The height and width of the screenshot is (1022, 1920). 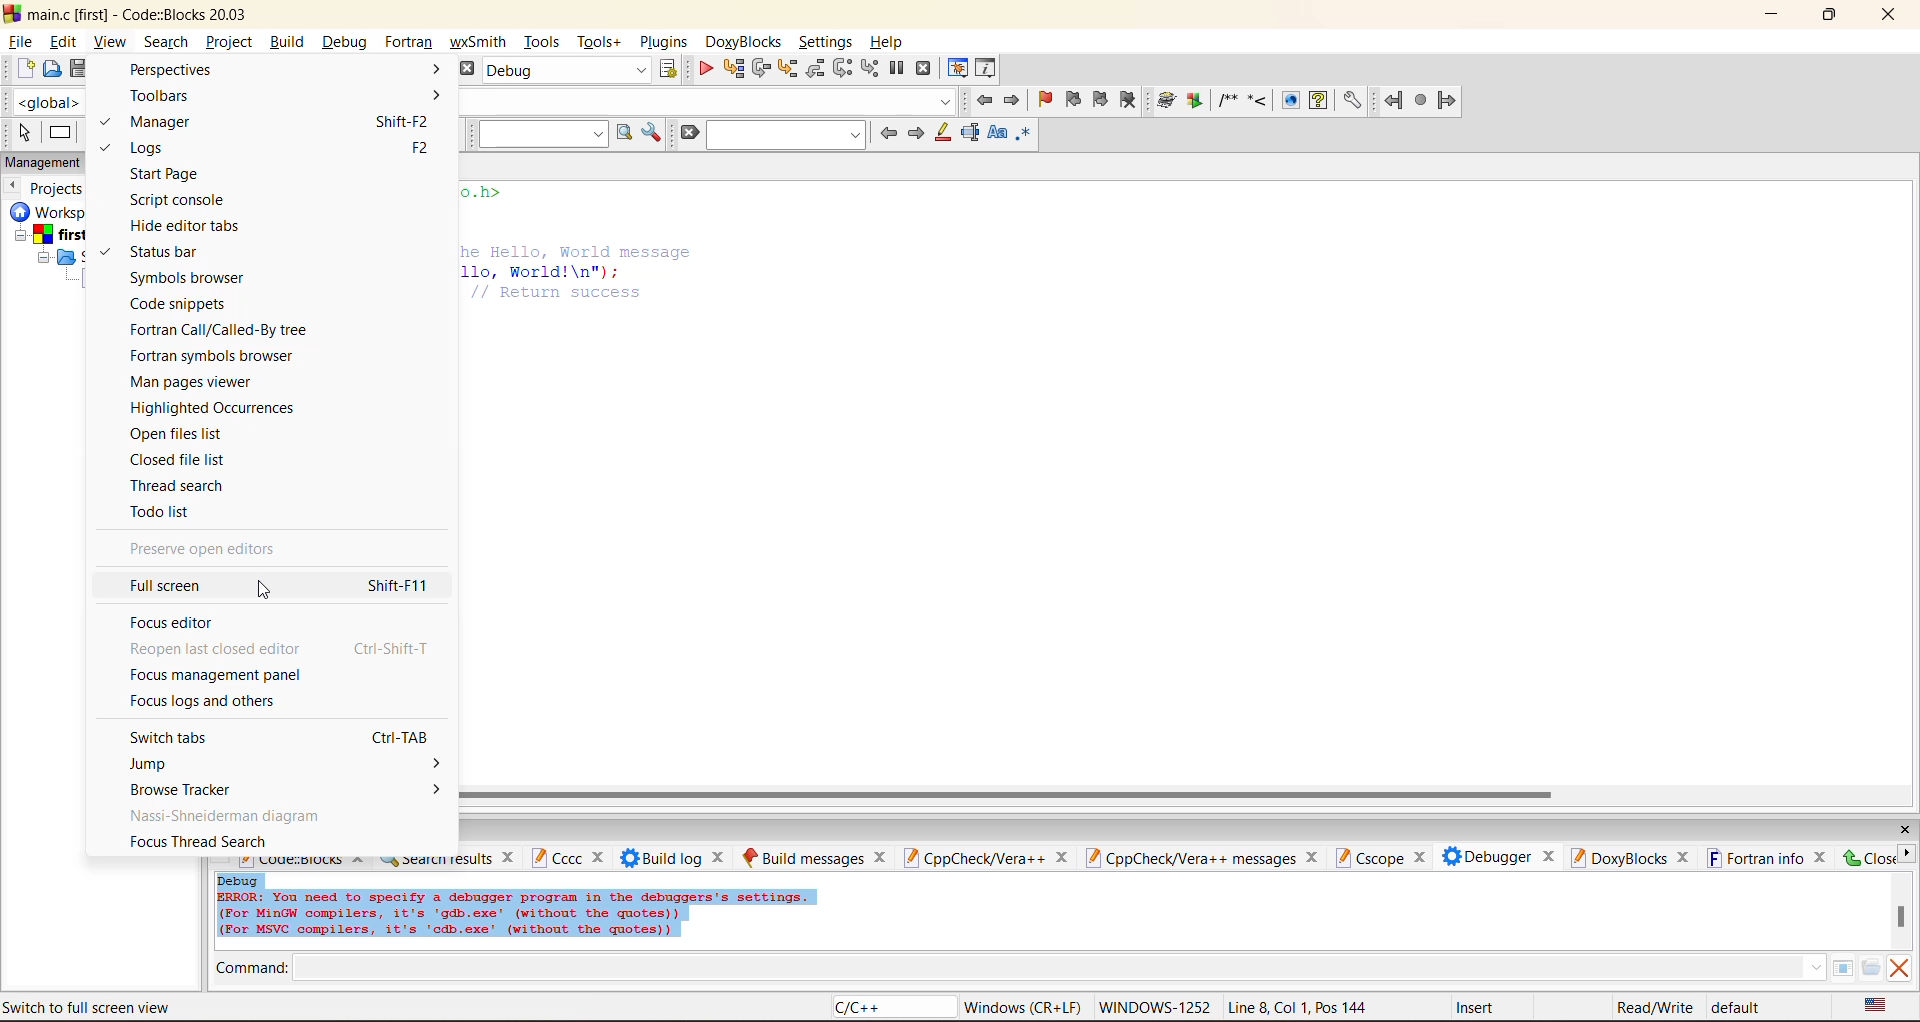 What do you see at coordinates (600, 41) in the screenshot?
I see `tools+` at bounding box center [600, 41].